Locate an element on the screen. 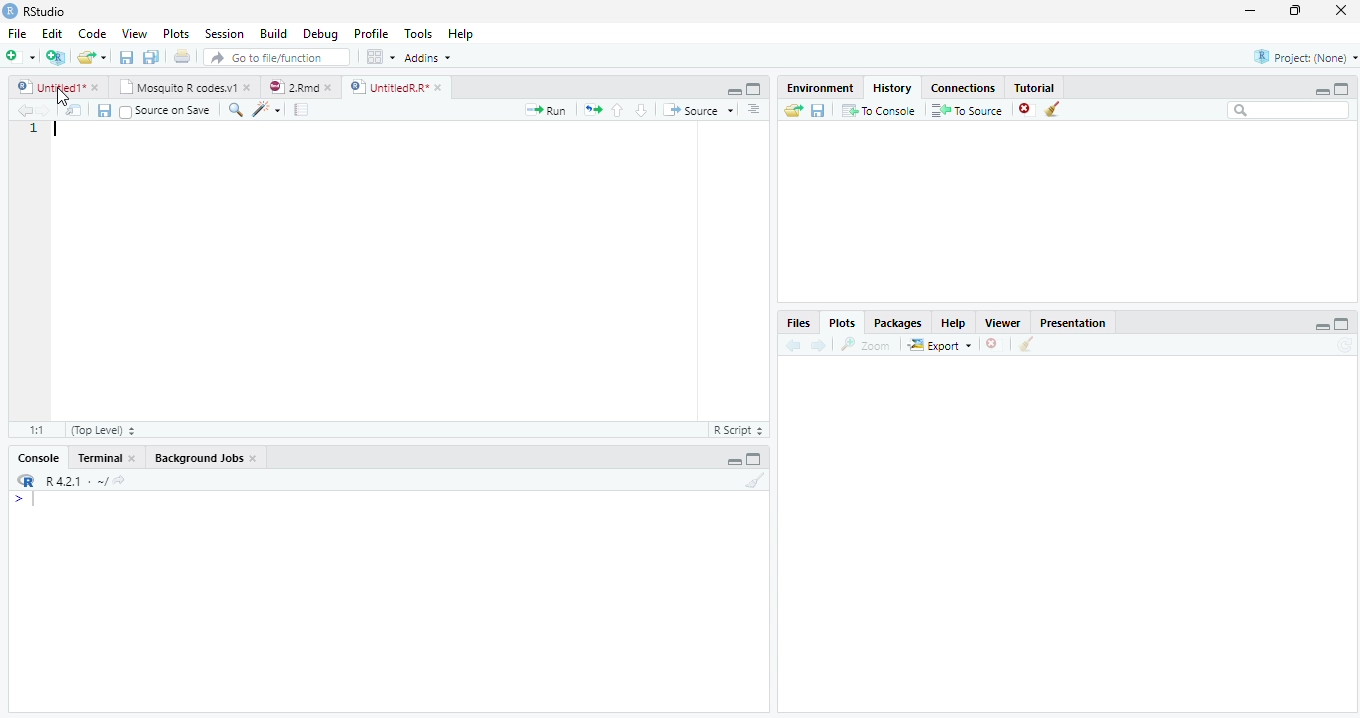 The image size is (1360, 718). Build is located at coordinates (275, 34).